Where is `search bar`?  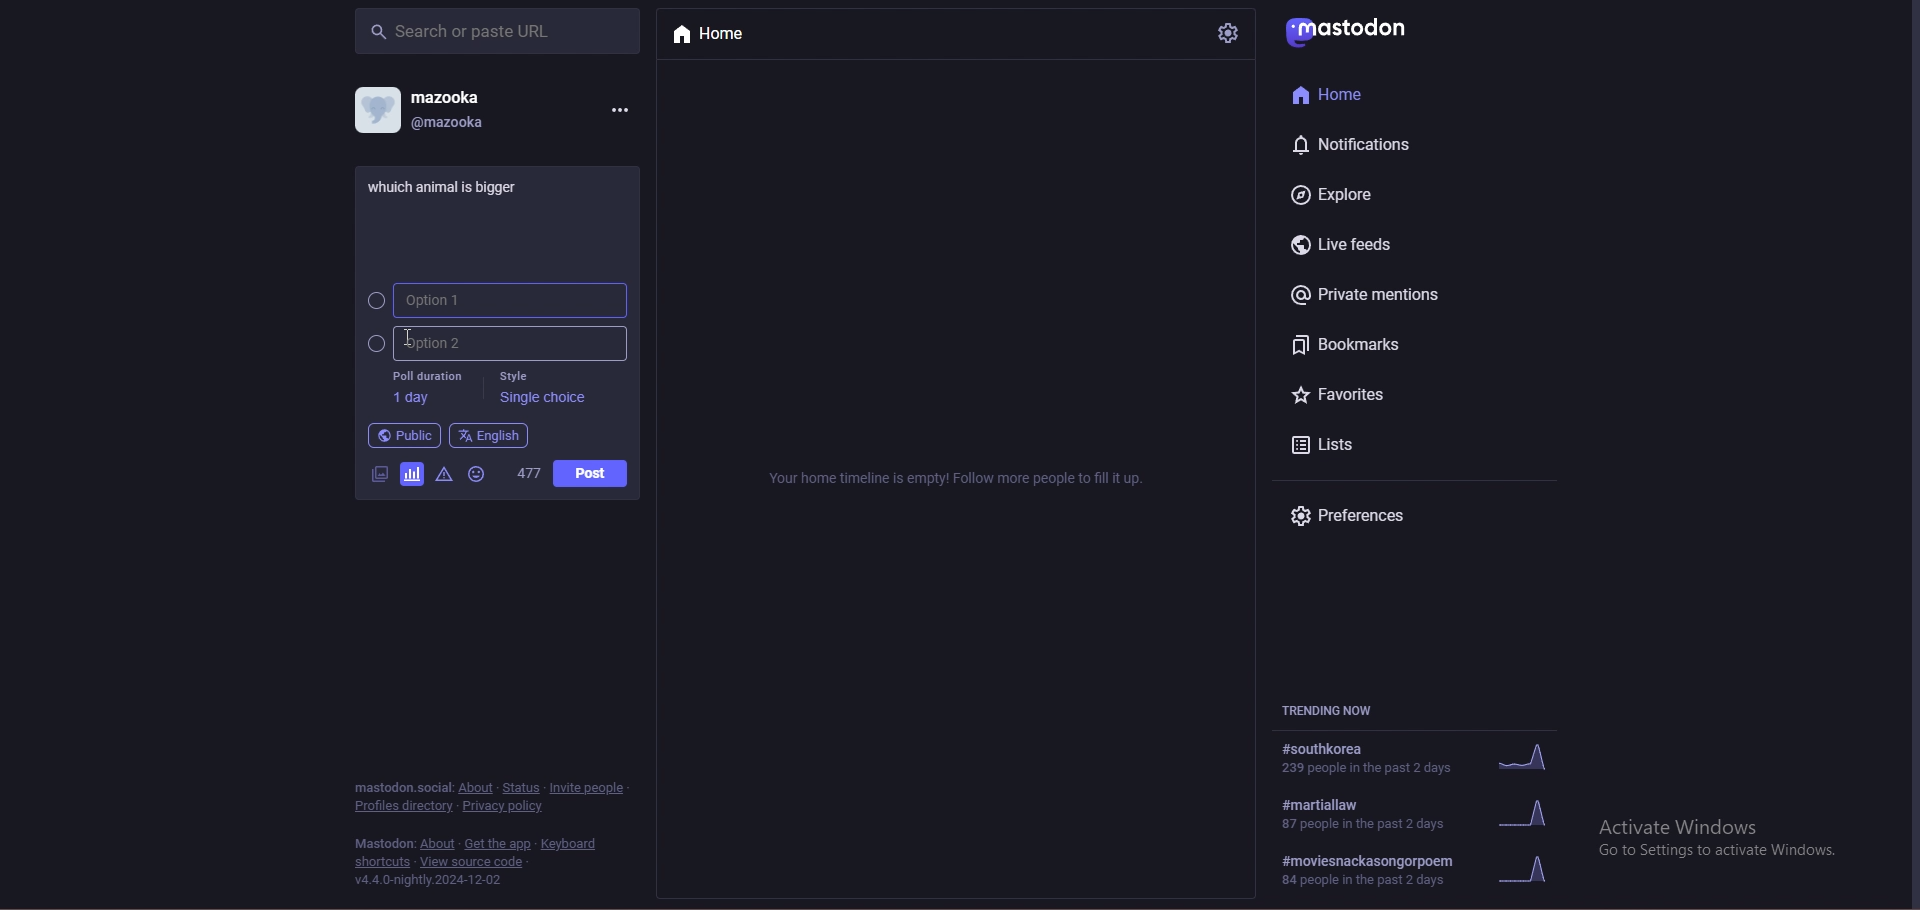
search bar is located at coordinates (497, 30).